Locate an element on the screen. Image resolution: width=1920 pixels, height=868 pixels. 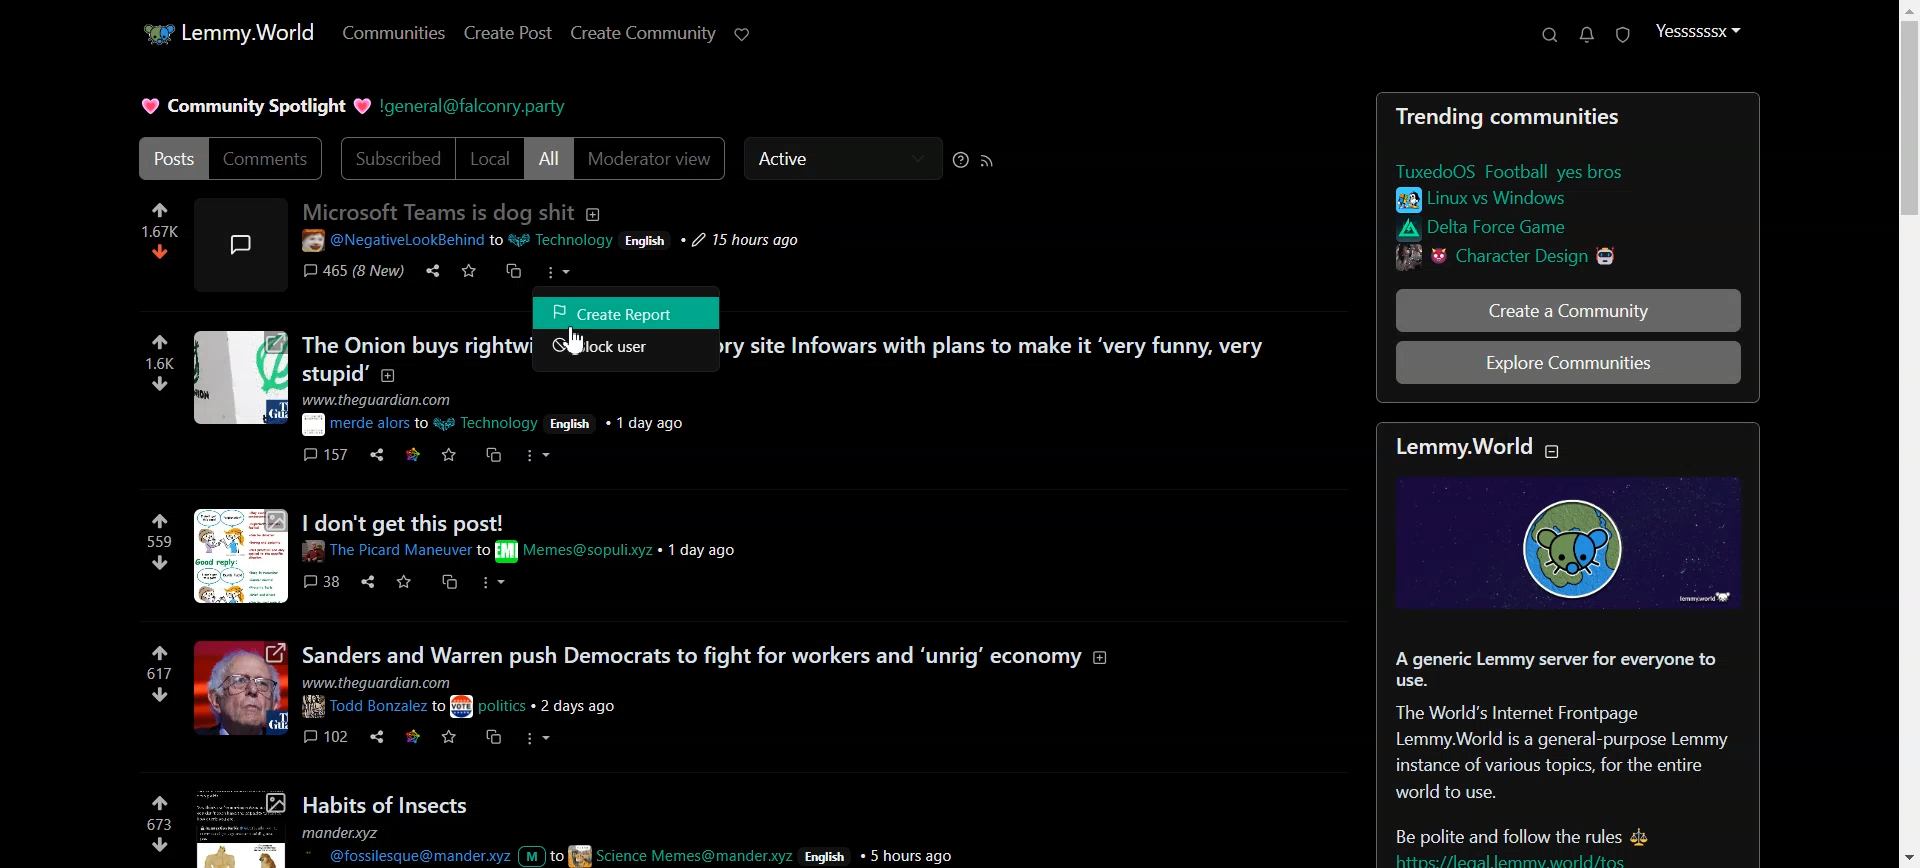
 is located at coordinates (532, 533).